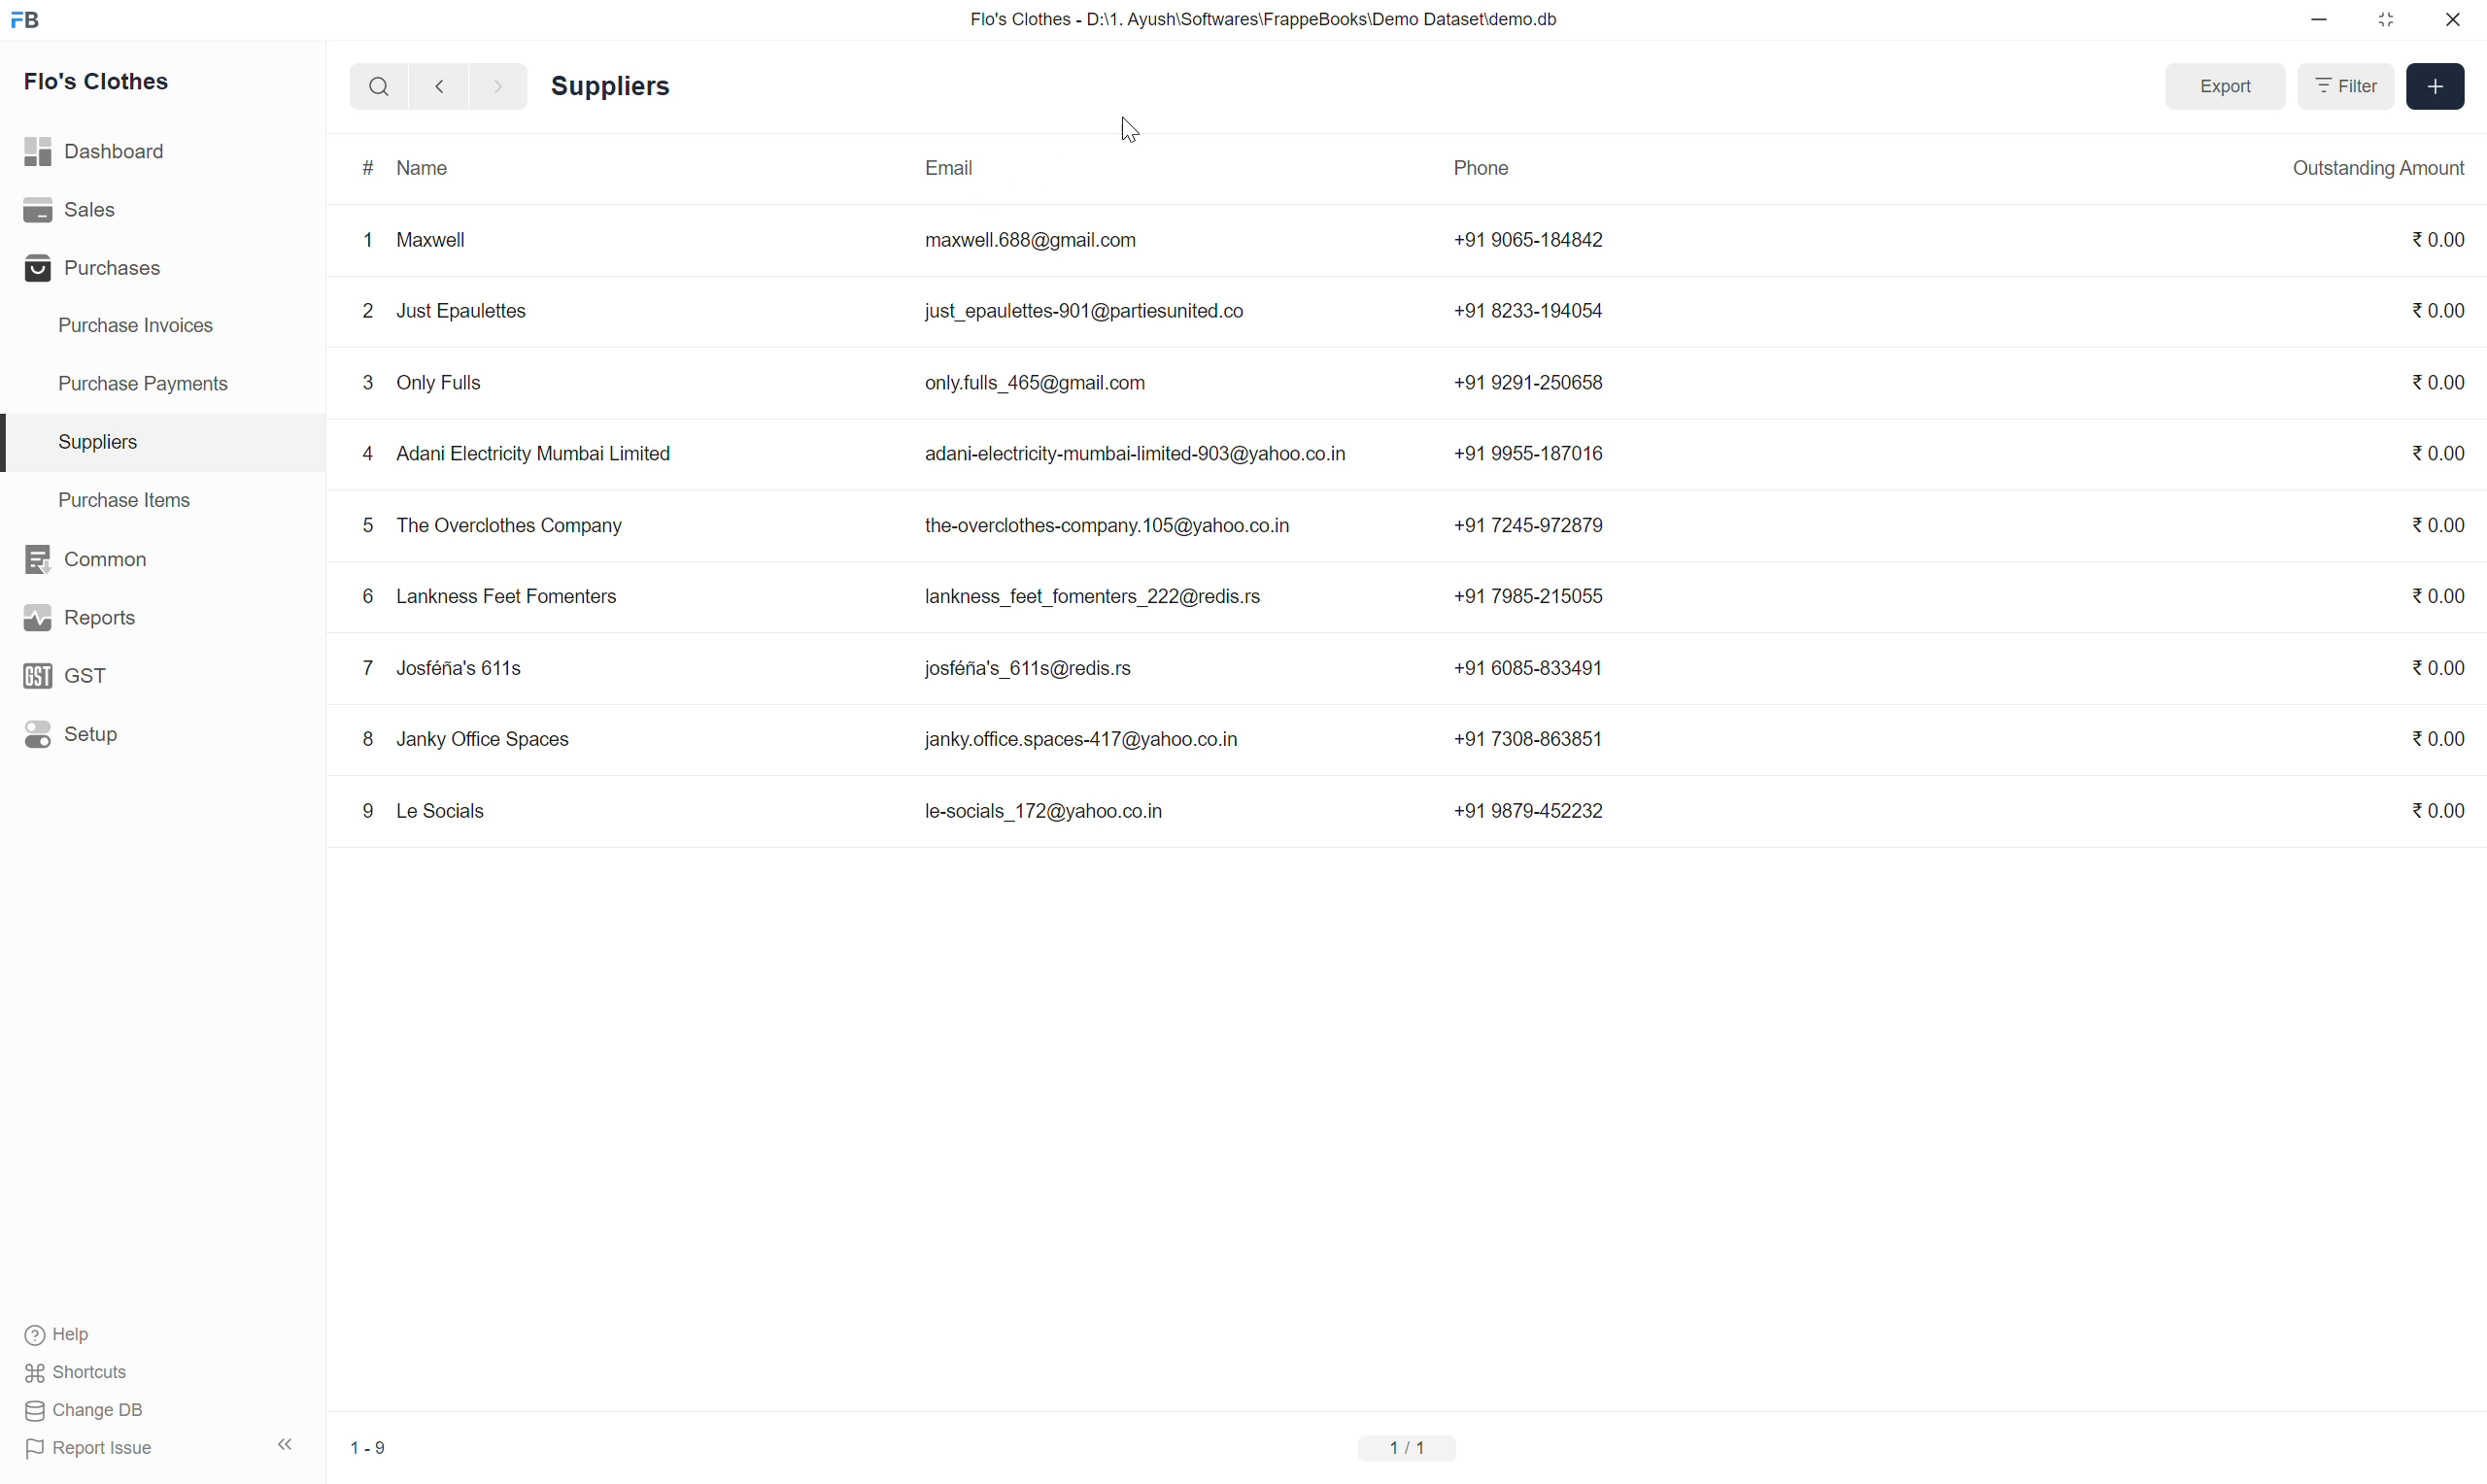  I want to click on +91 7985-215055, so click(1536, 596).